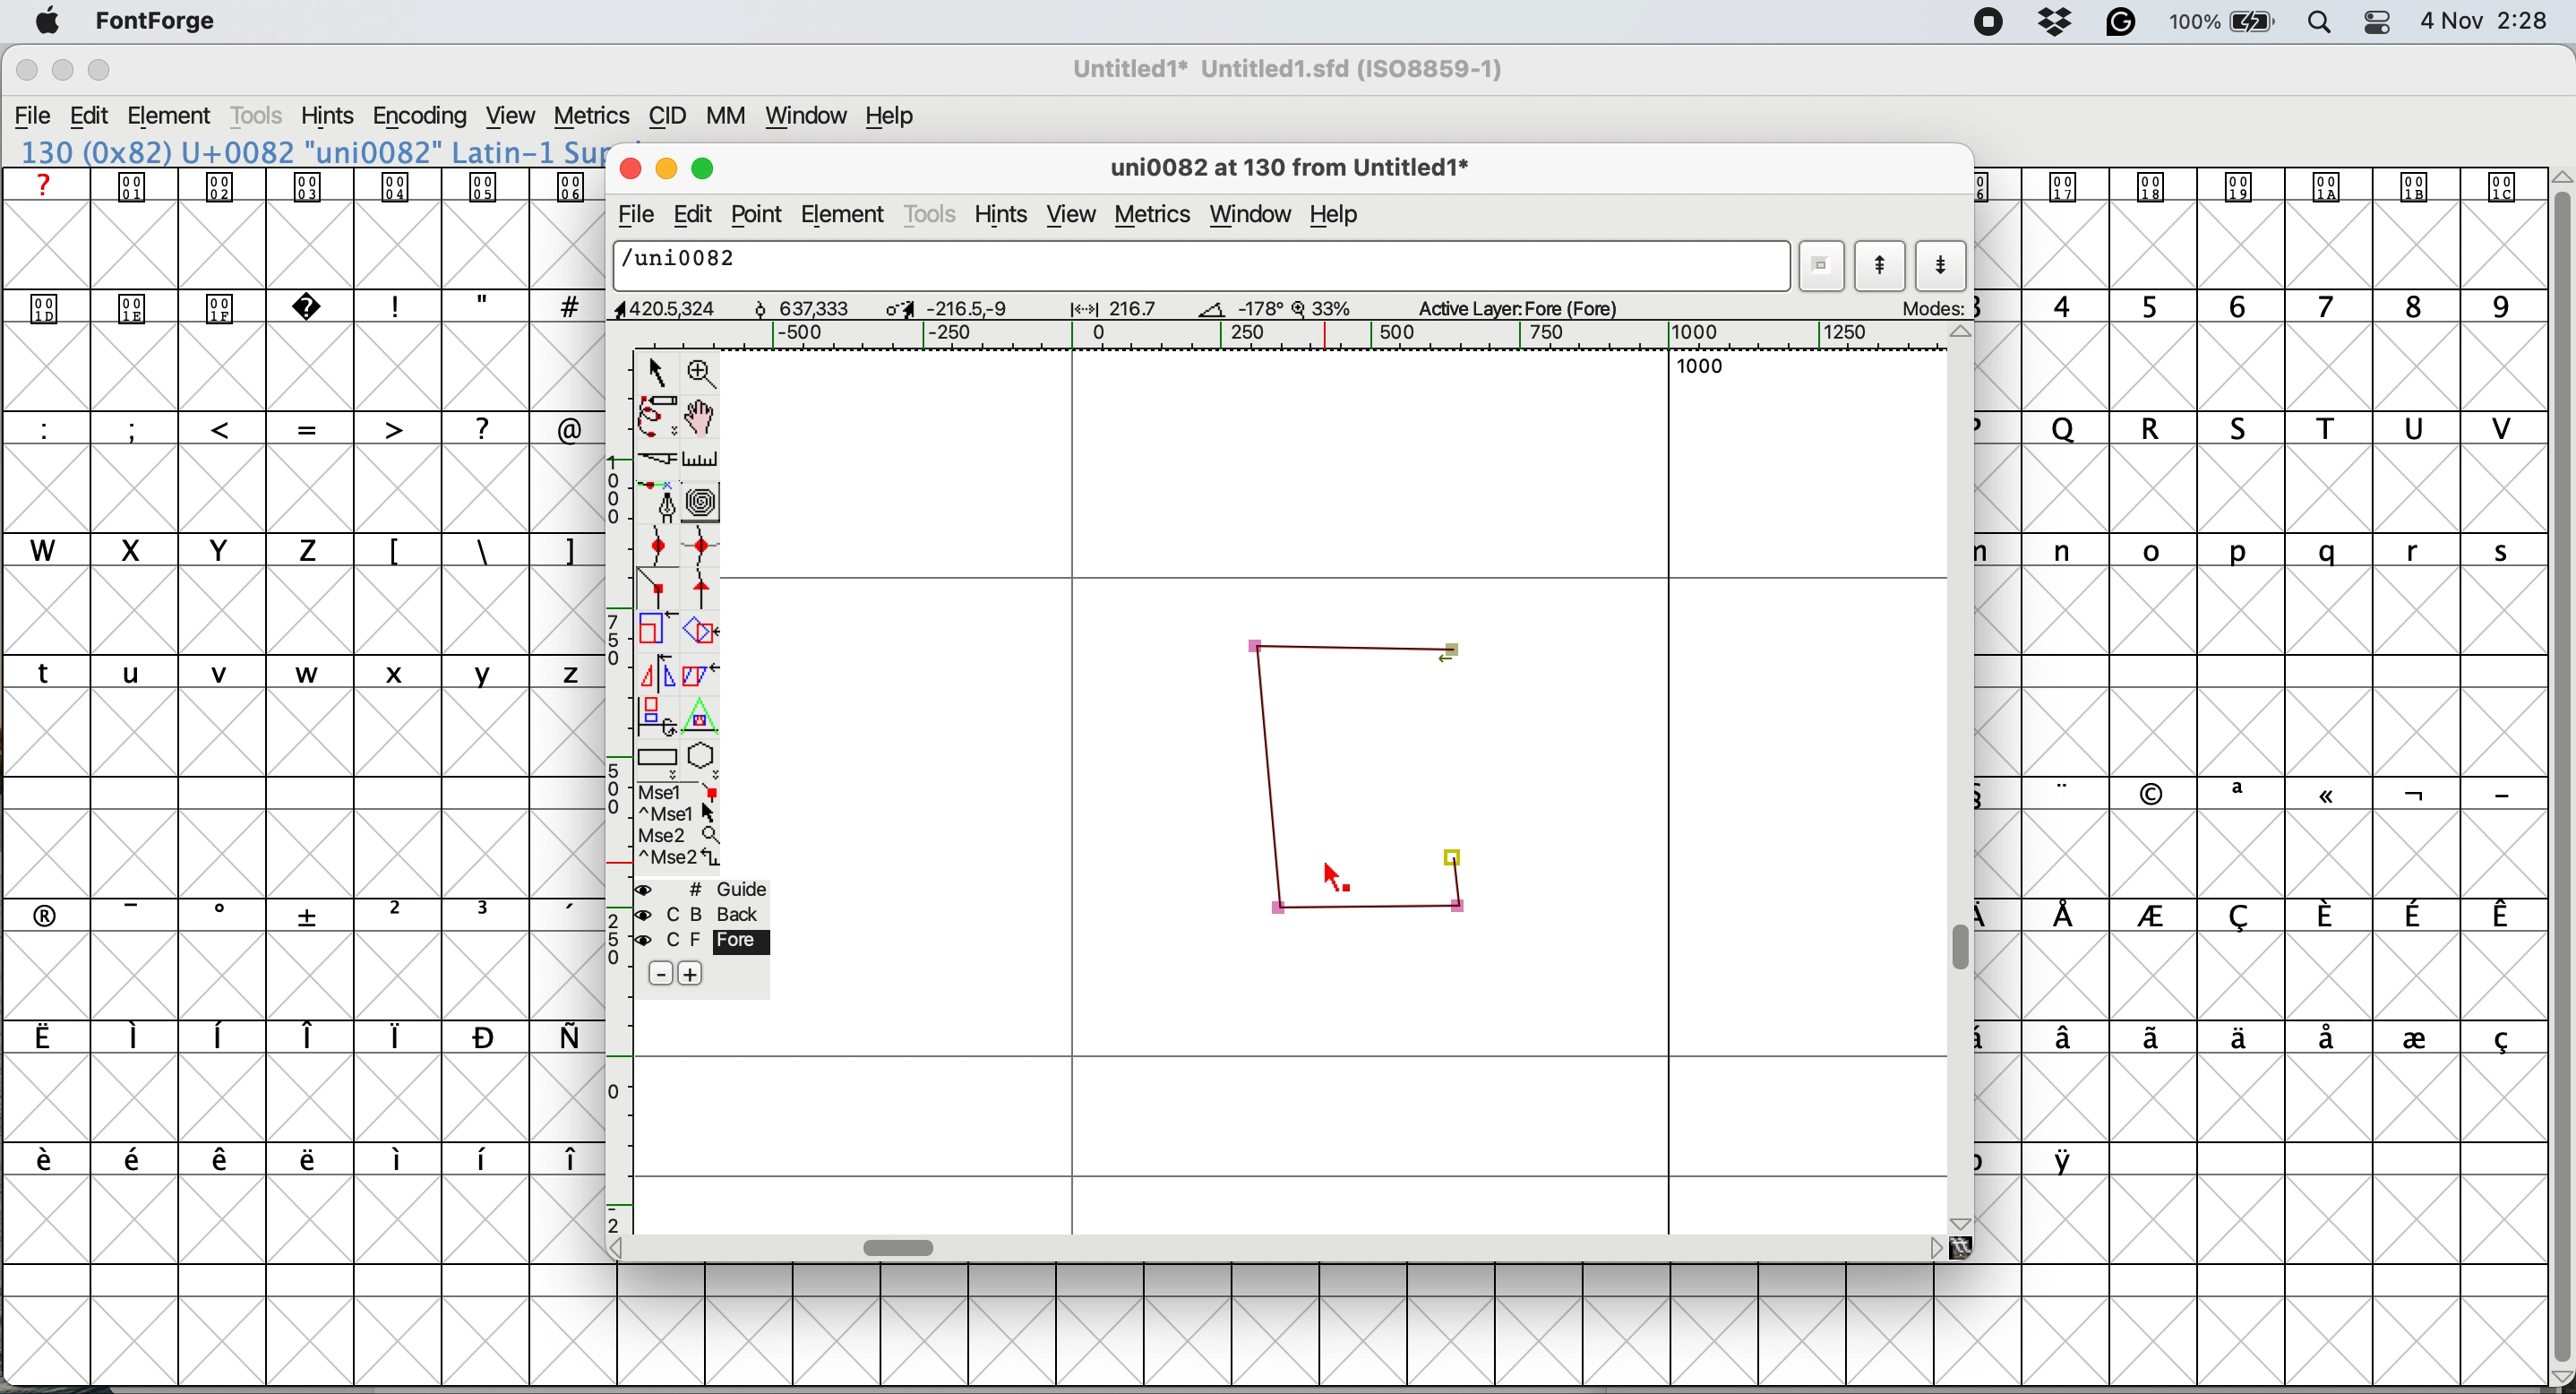  Describe the element at coordinates (689, 974) in the screenshot. I see `add` at that location.